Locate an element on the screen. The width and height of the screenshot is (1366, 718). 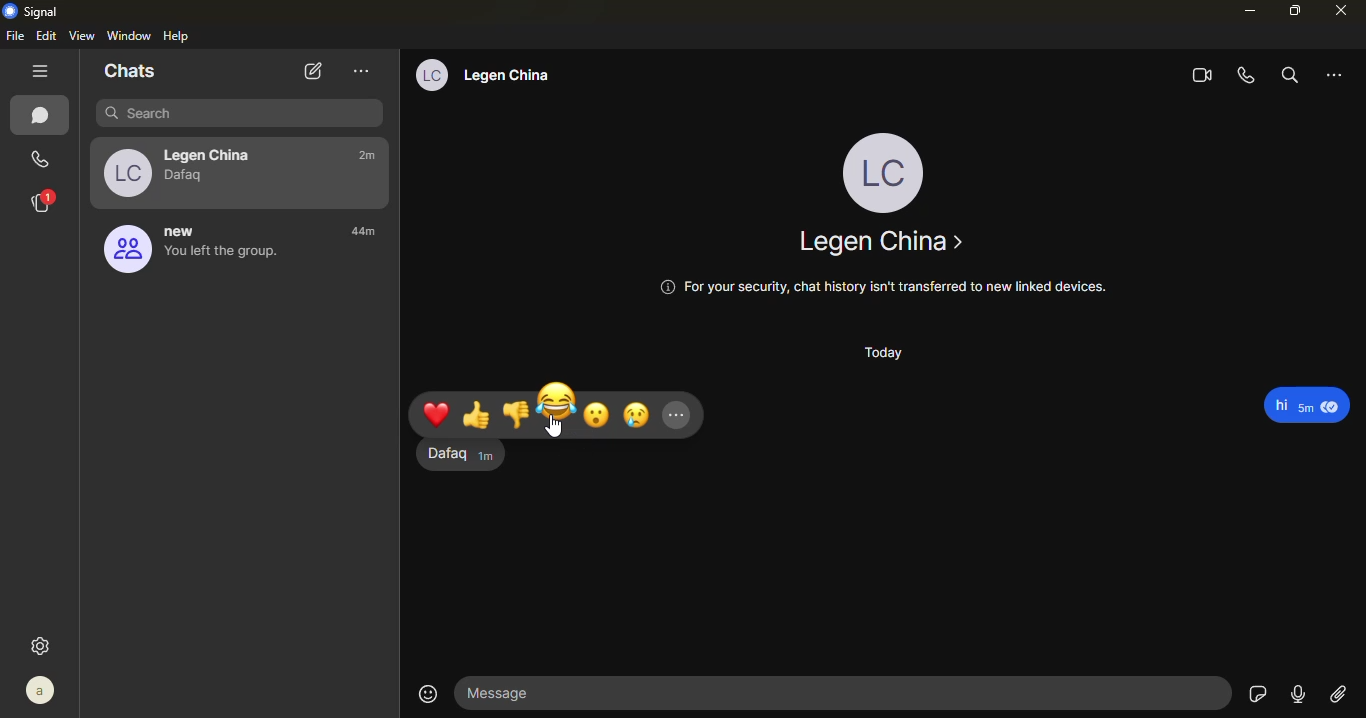
thumbs up is located at coordinates (479, 417).